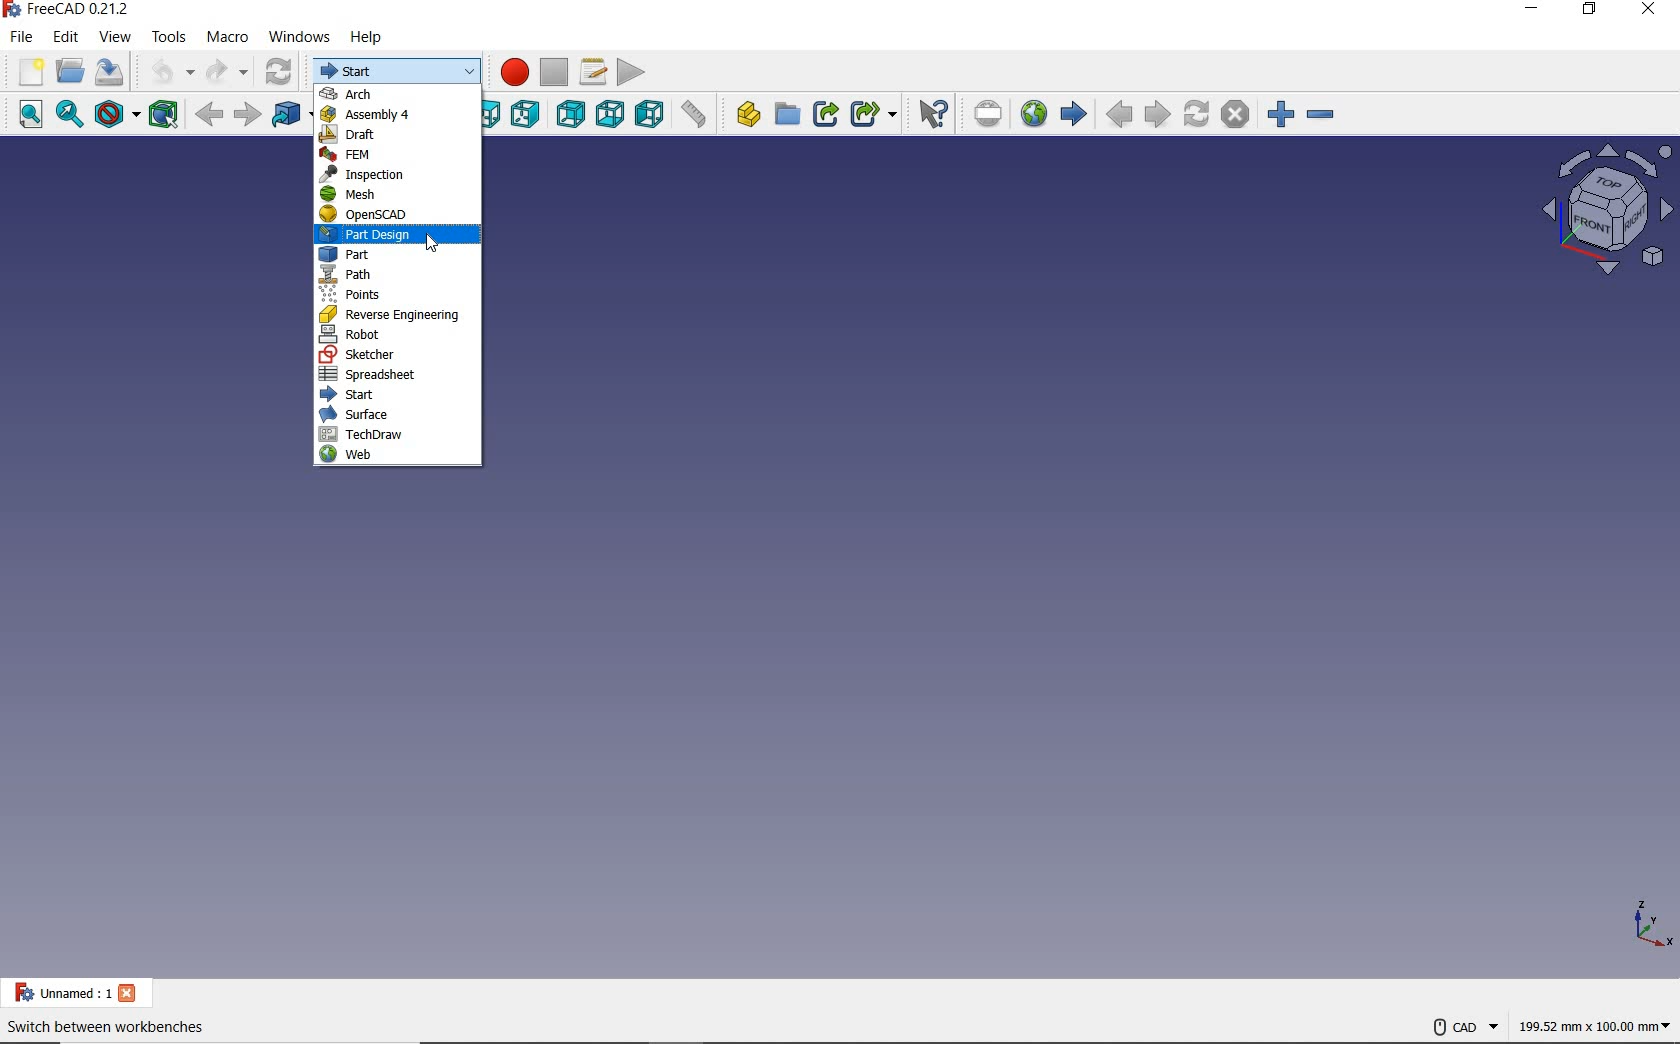  I want to click on INSPECTION, so click(393, 175).